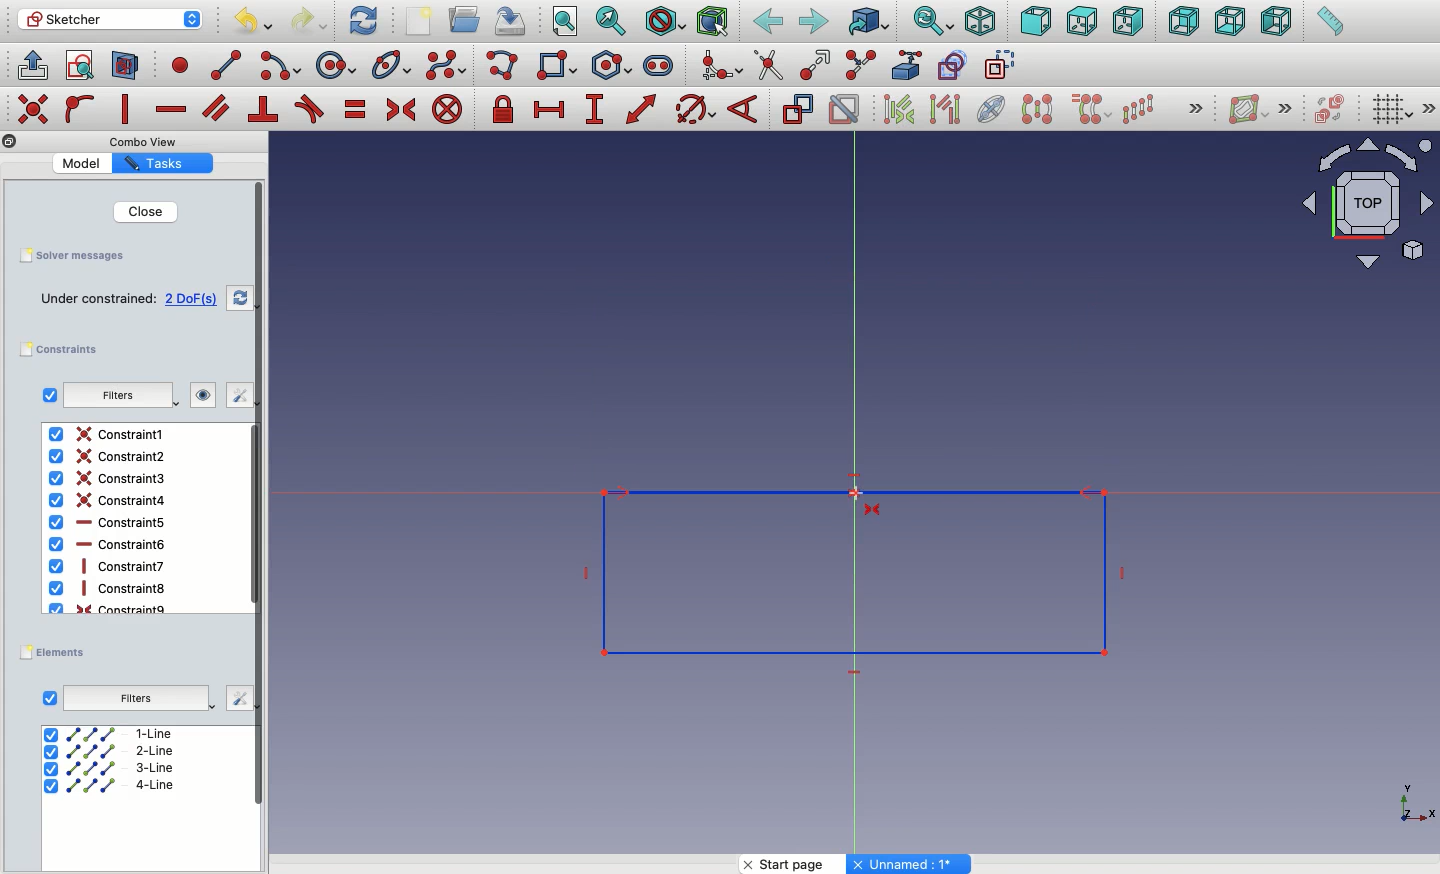 The width and height of the screenshot is (1440, 874). What do you see at coordinates (506, 67) in the screenshot?
I see `Polyline` at bounding box center [506, 67].